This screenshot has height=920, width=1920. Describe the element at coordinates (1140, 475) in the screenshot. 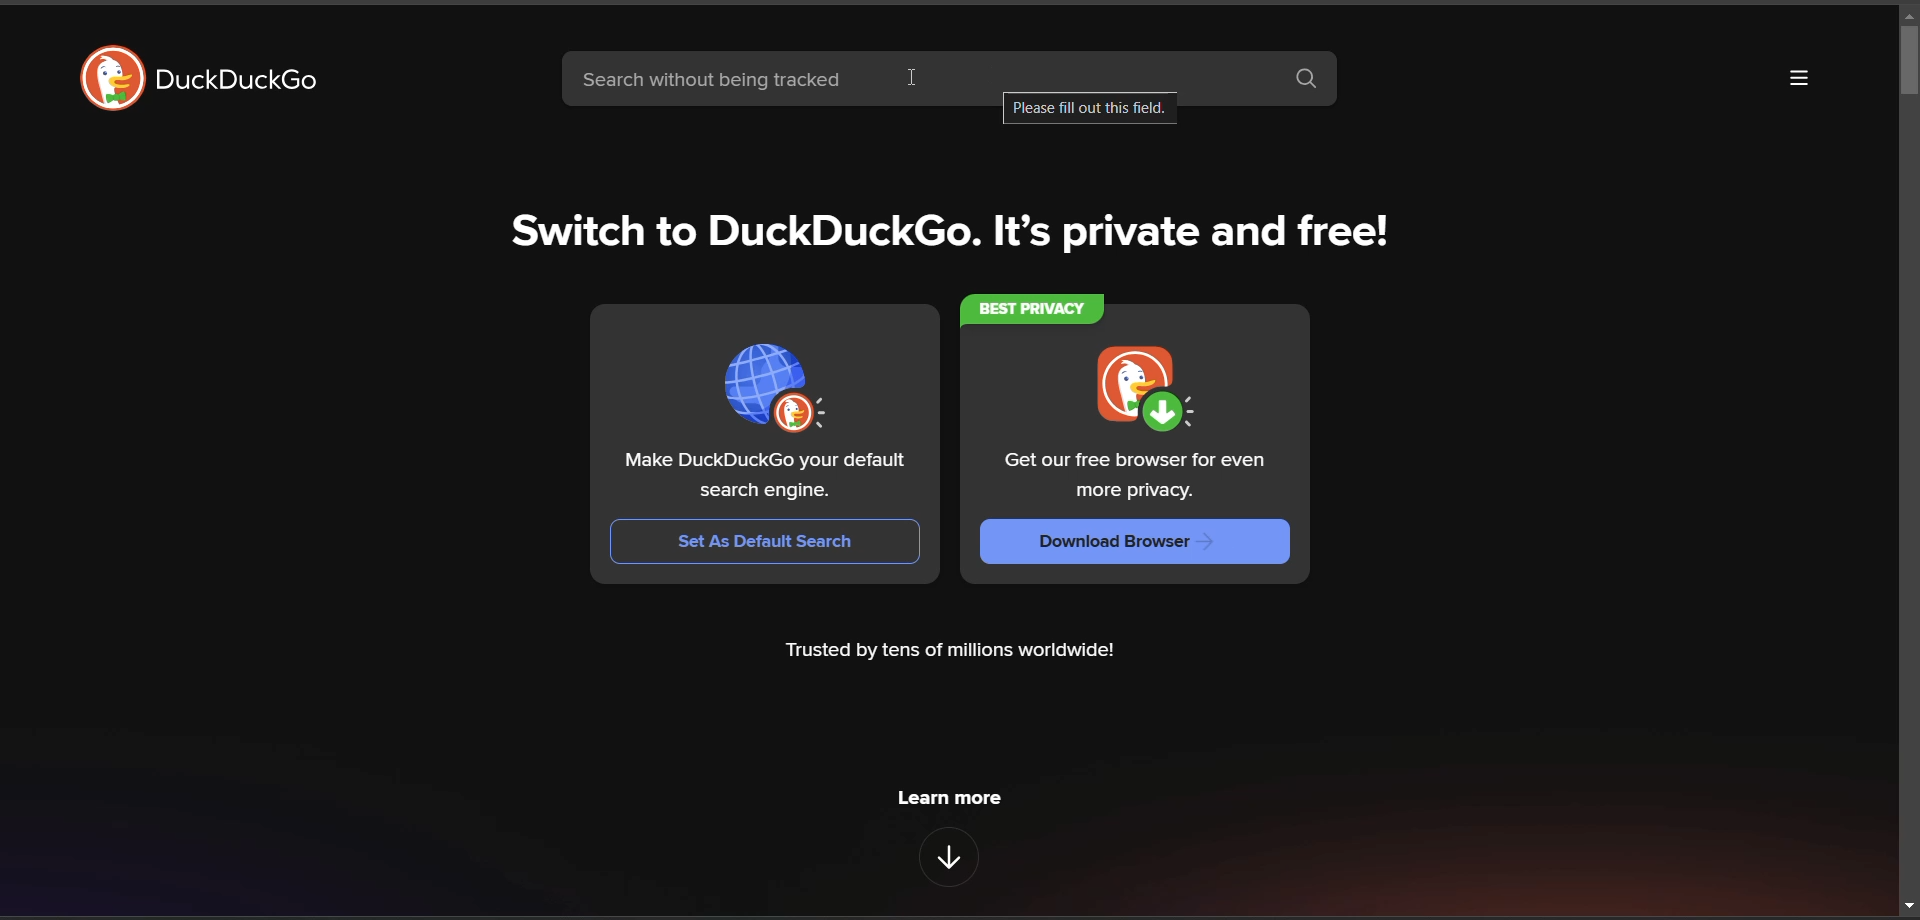

I see `Get our free browser for even
more privacy.` at that location.